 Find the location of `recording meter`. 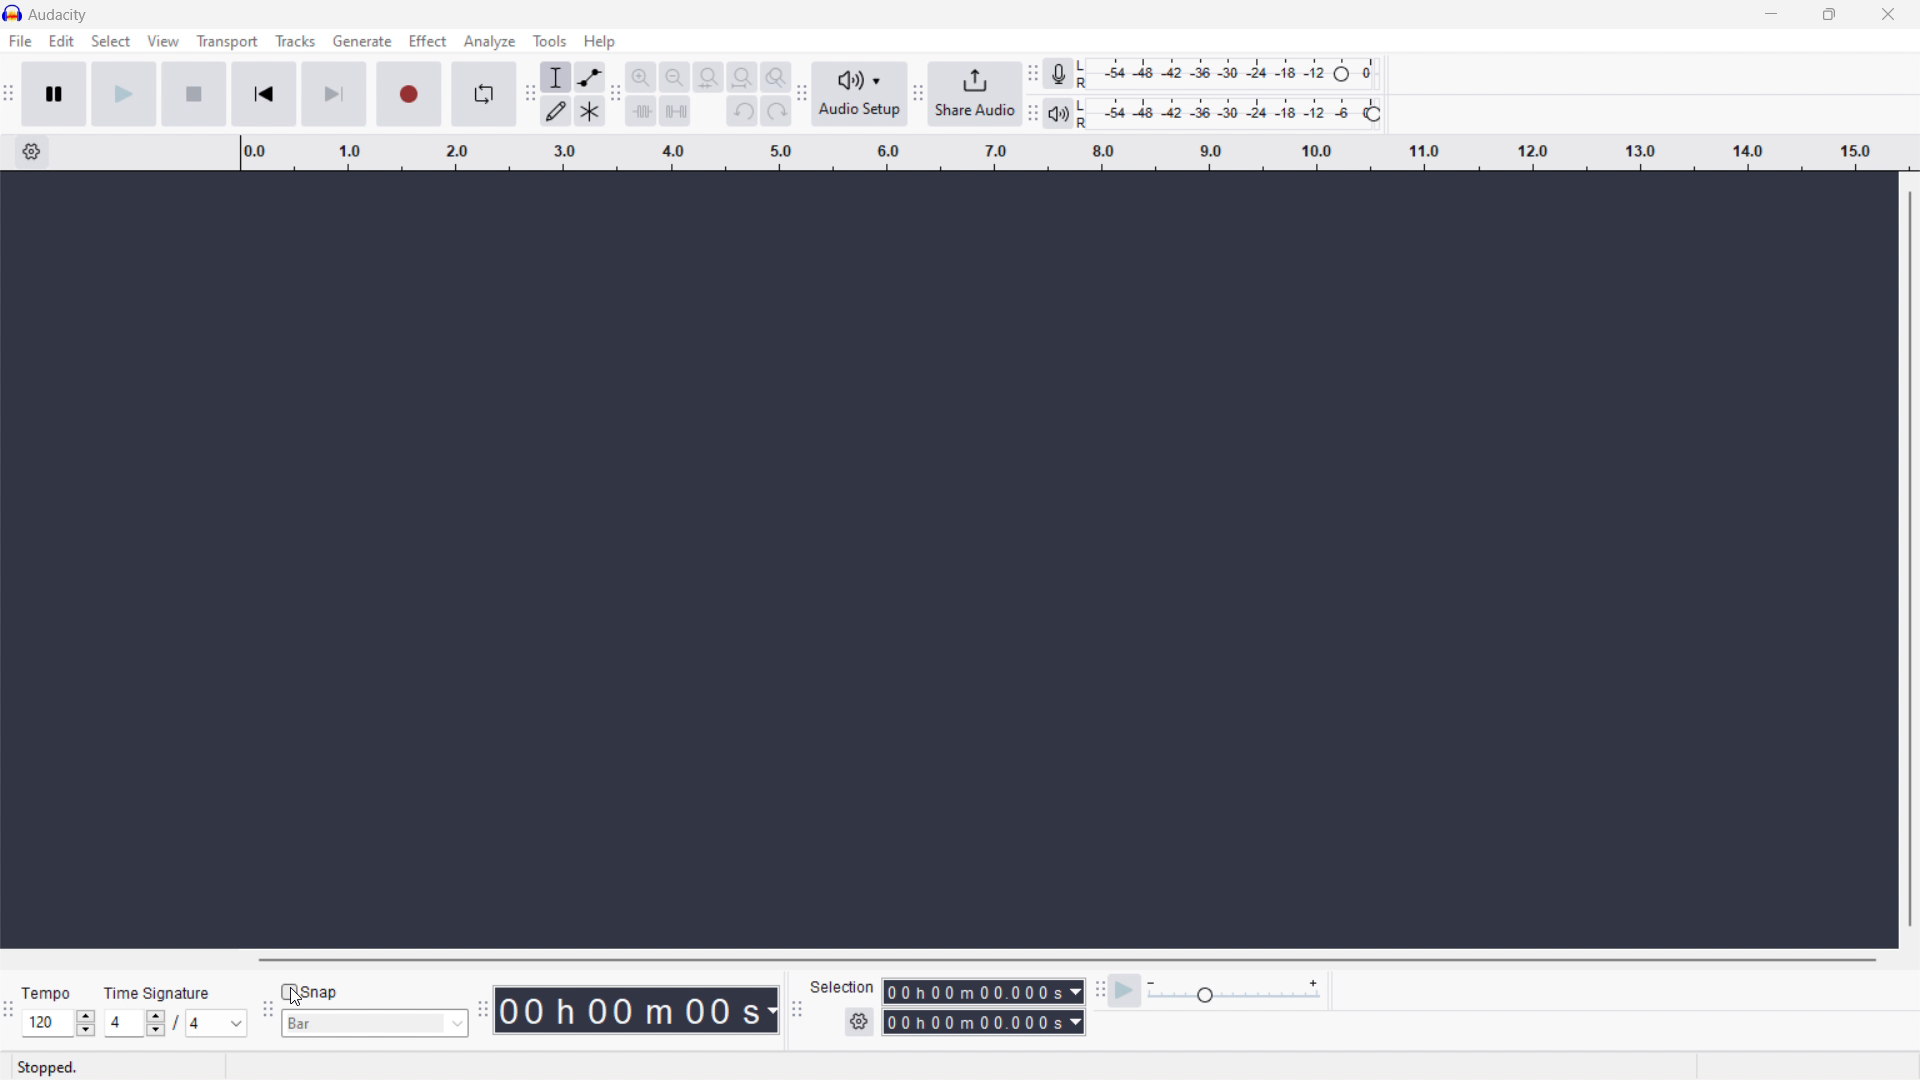

recording meter is located at coordinates (1057, 73).